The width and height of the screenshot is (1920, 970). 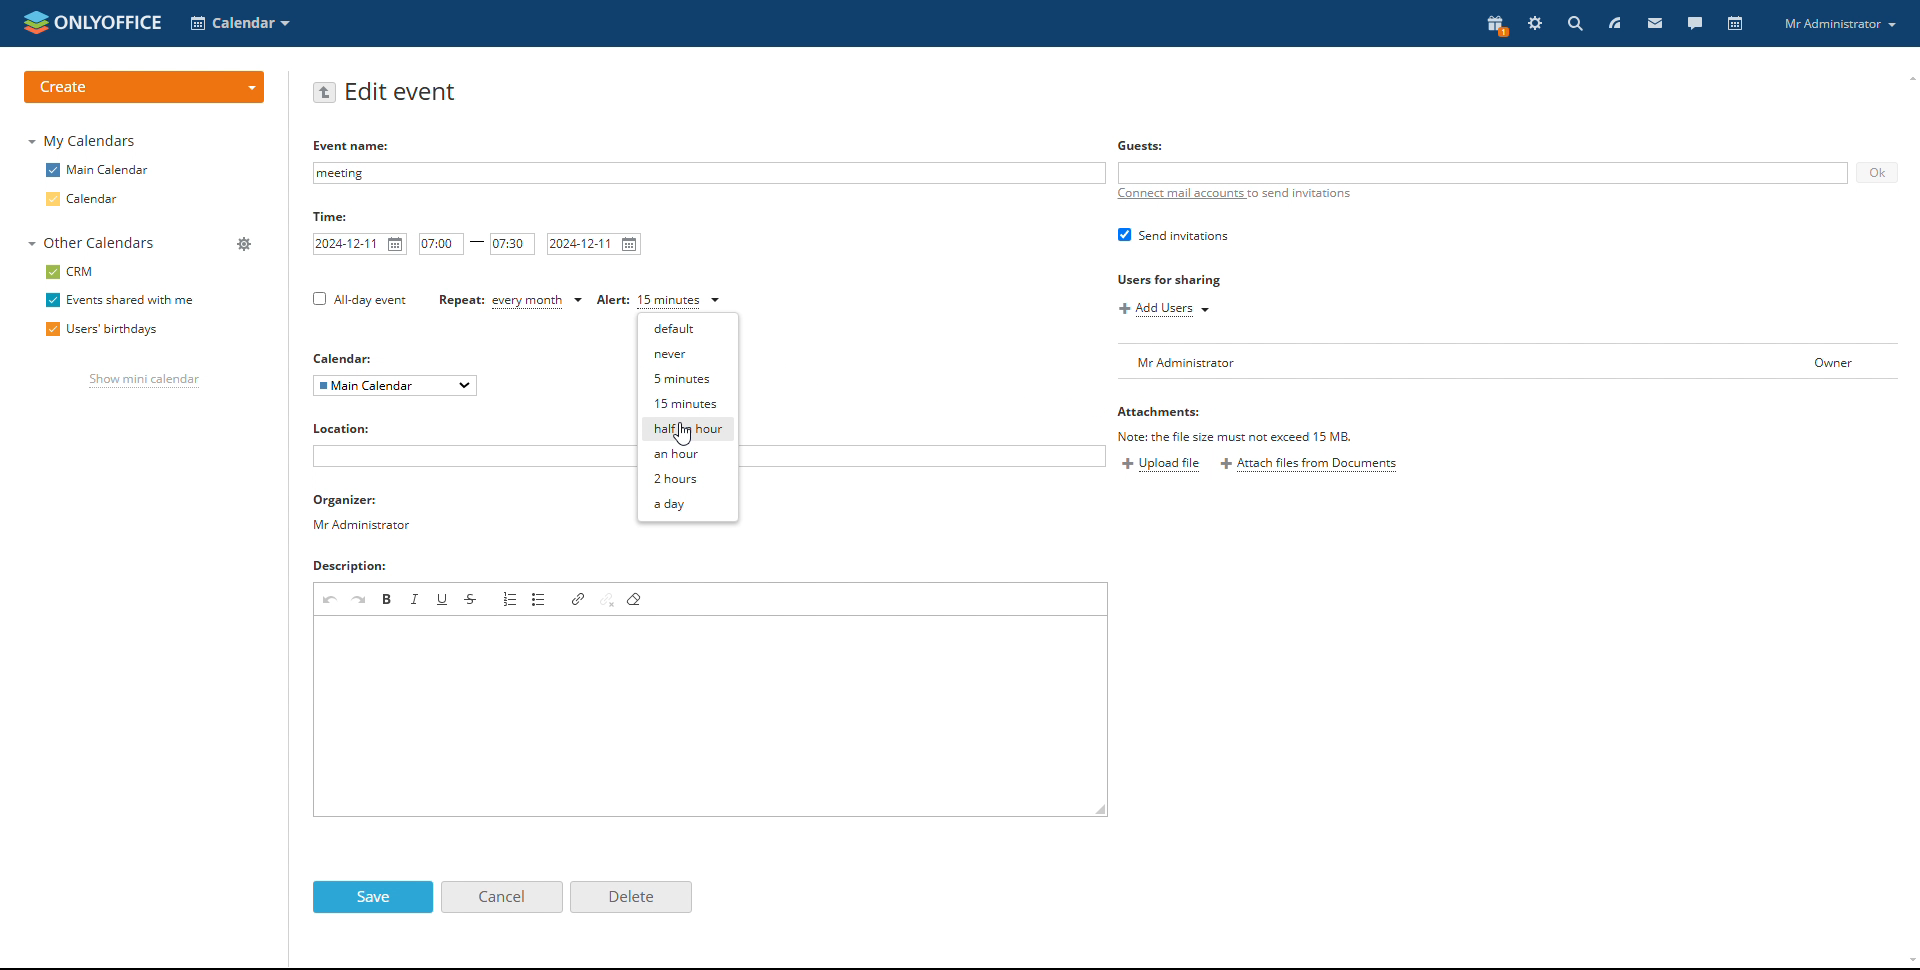 I want to click on an hour, so click(x=689, y=456).